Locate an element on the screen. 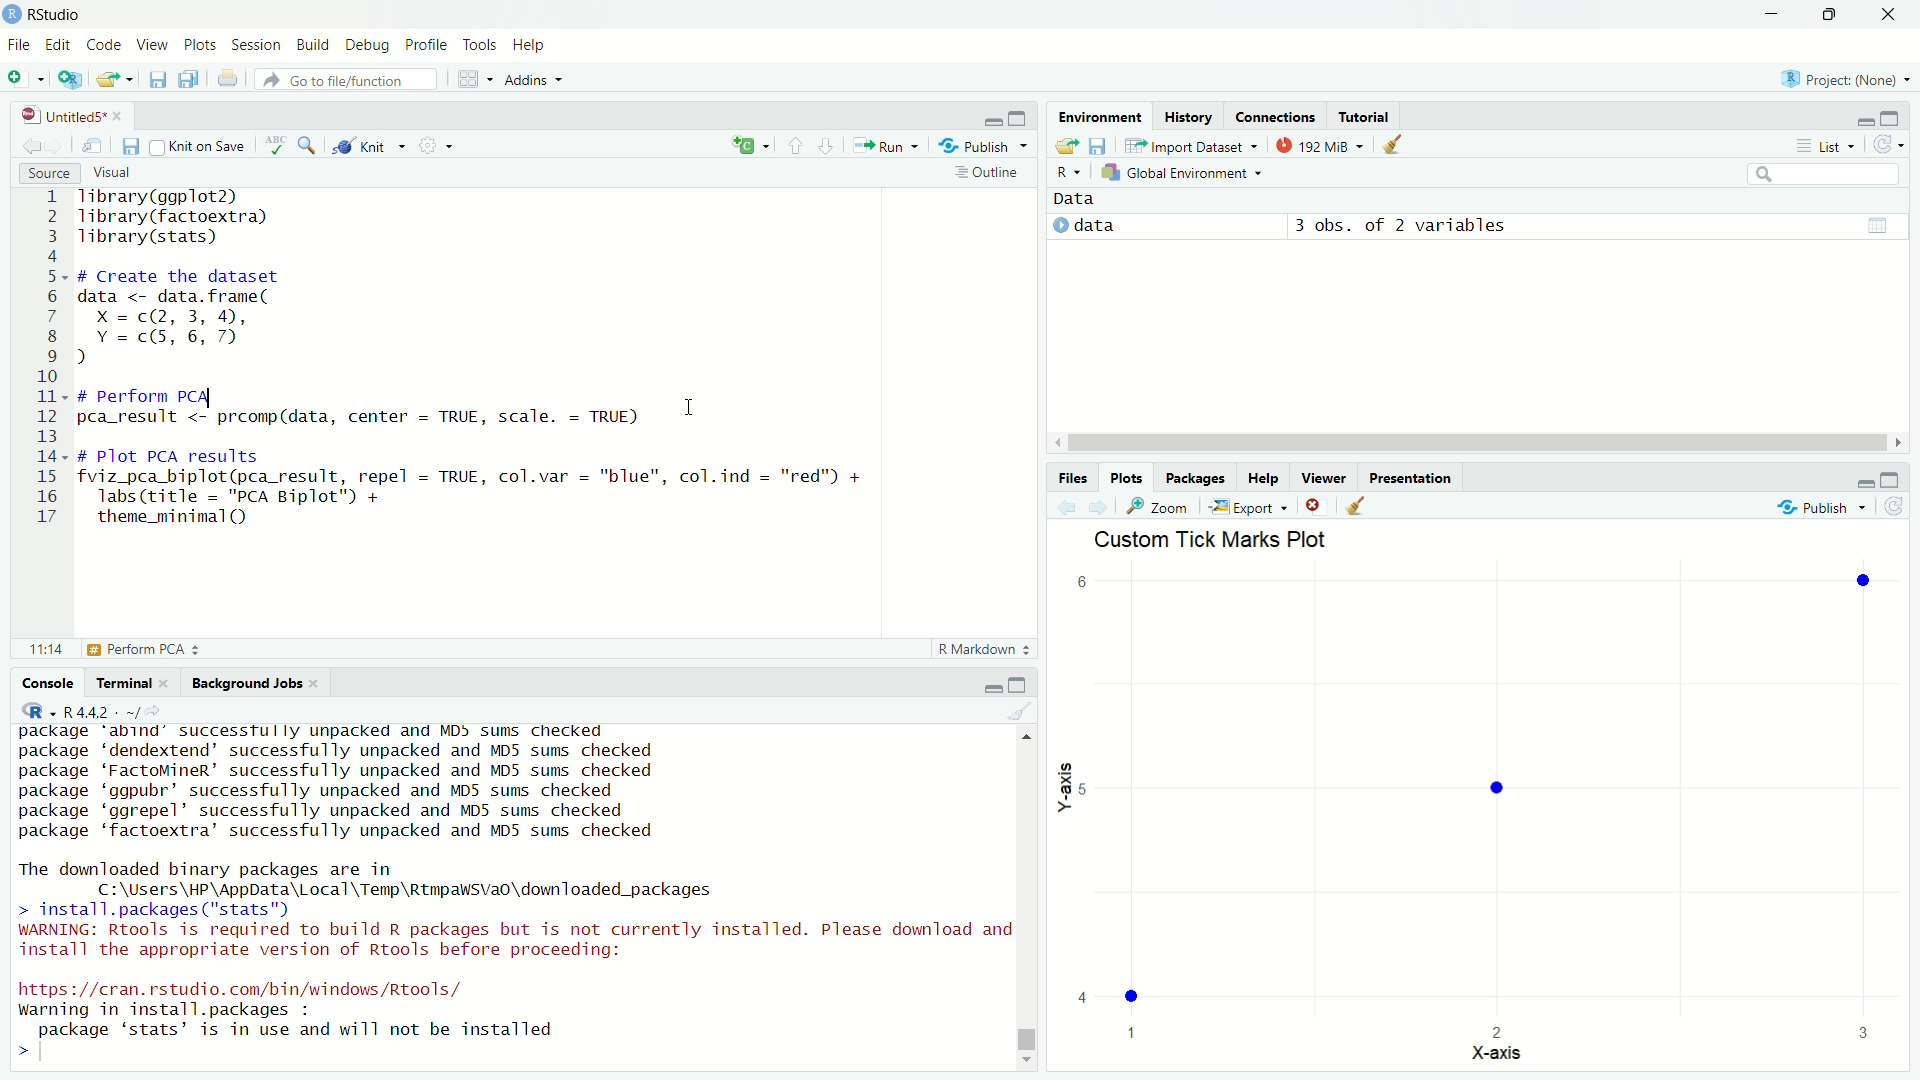  save current document is located at coordinates (132, 146).